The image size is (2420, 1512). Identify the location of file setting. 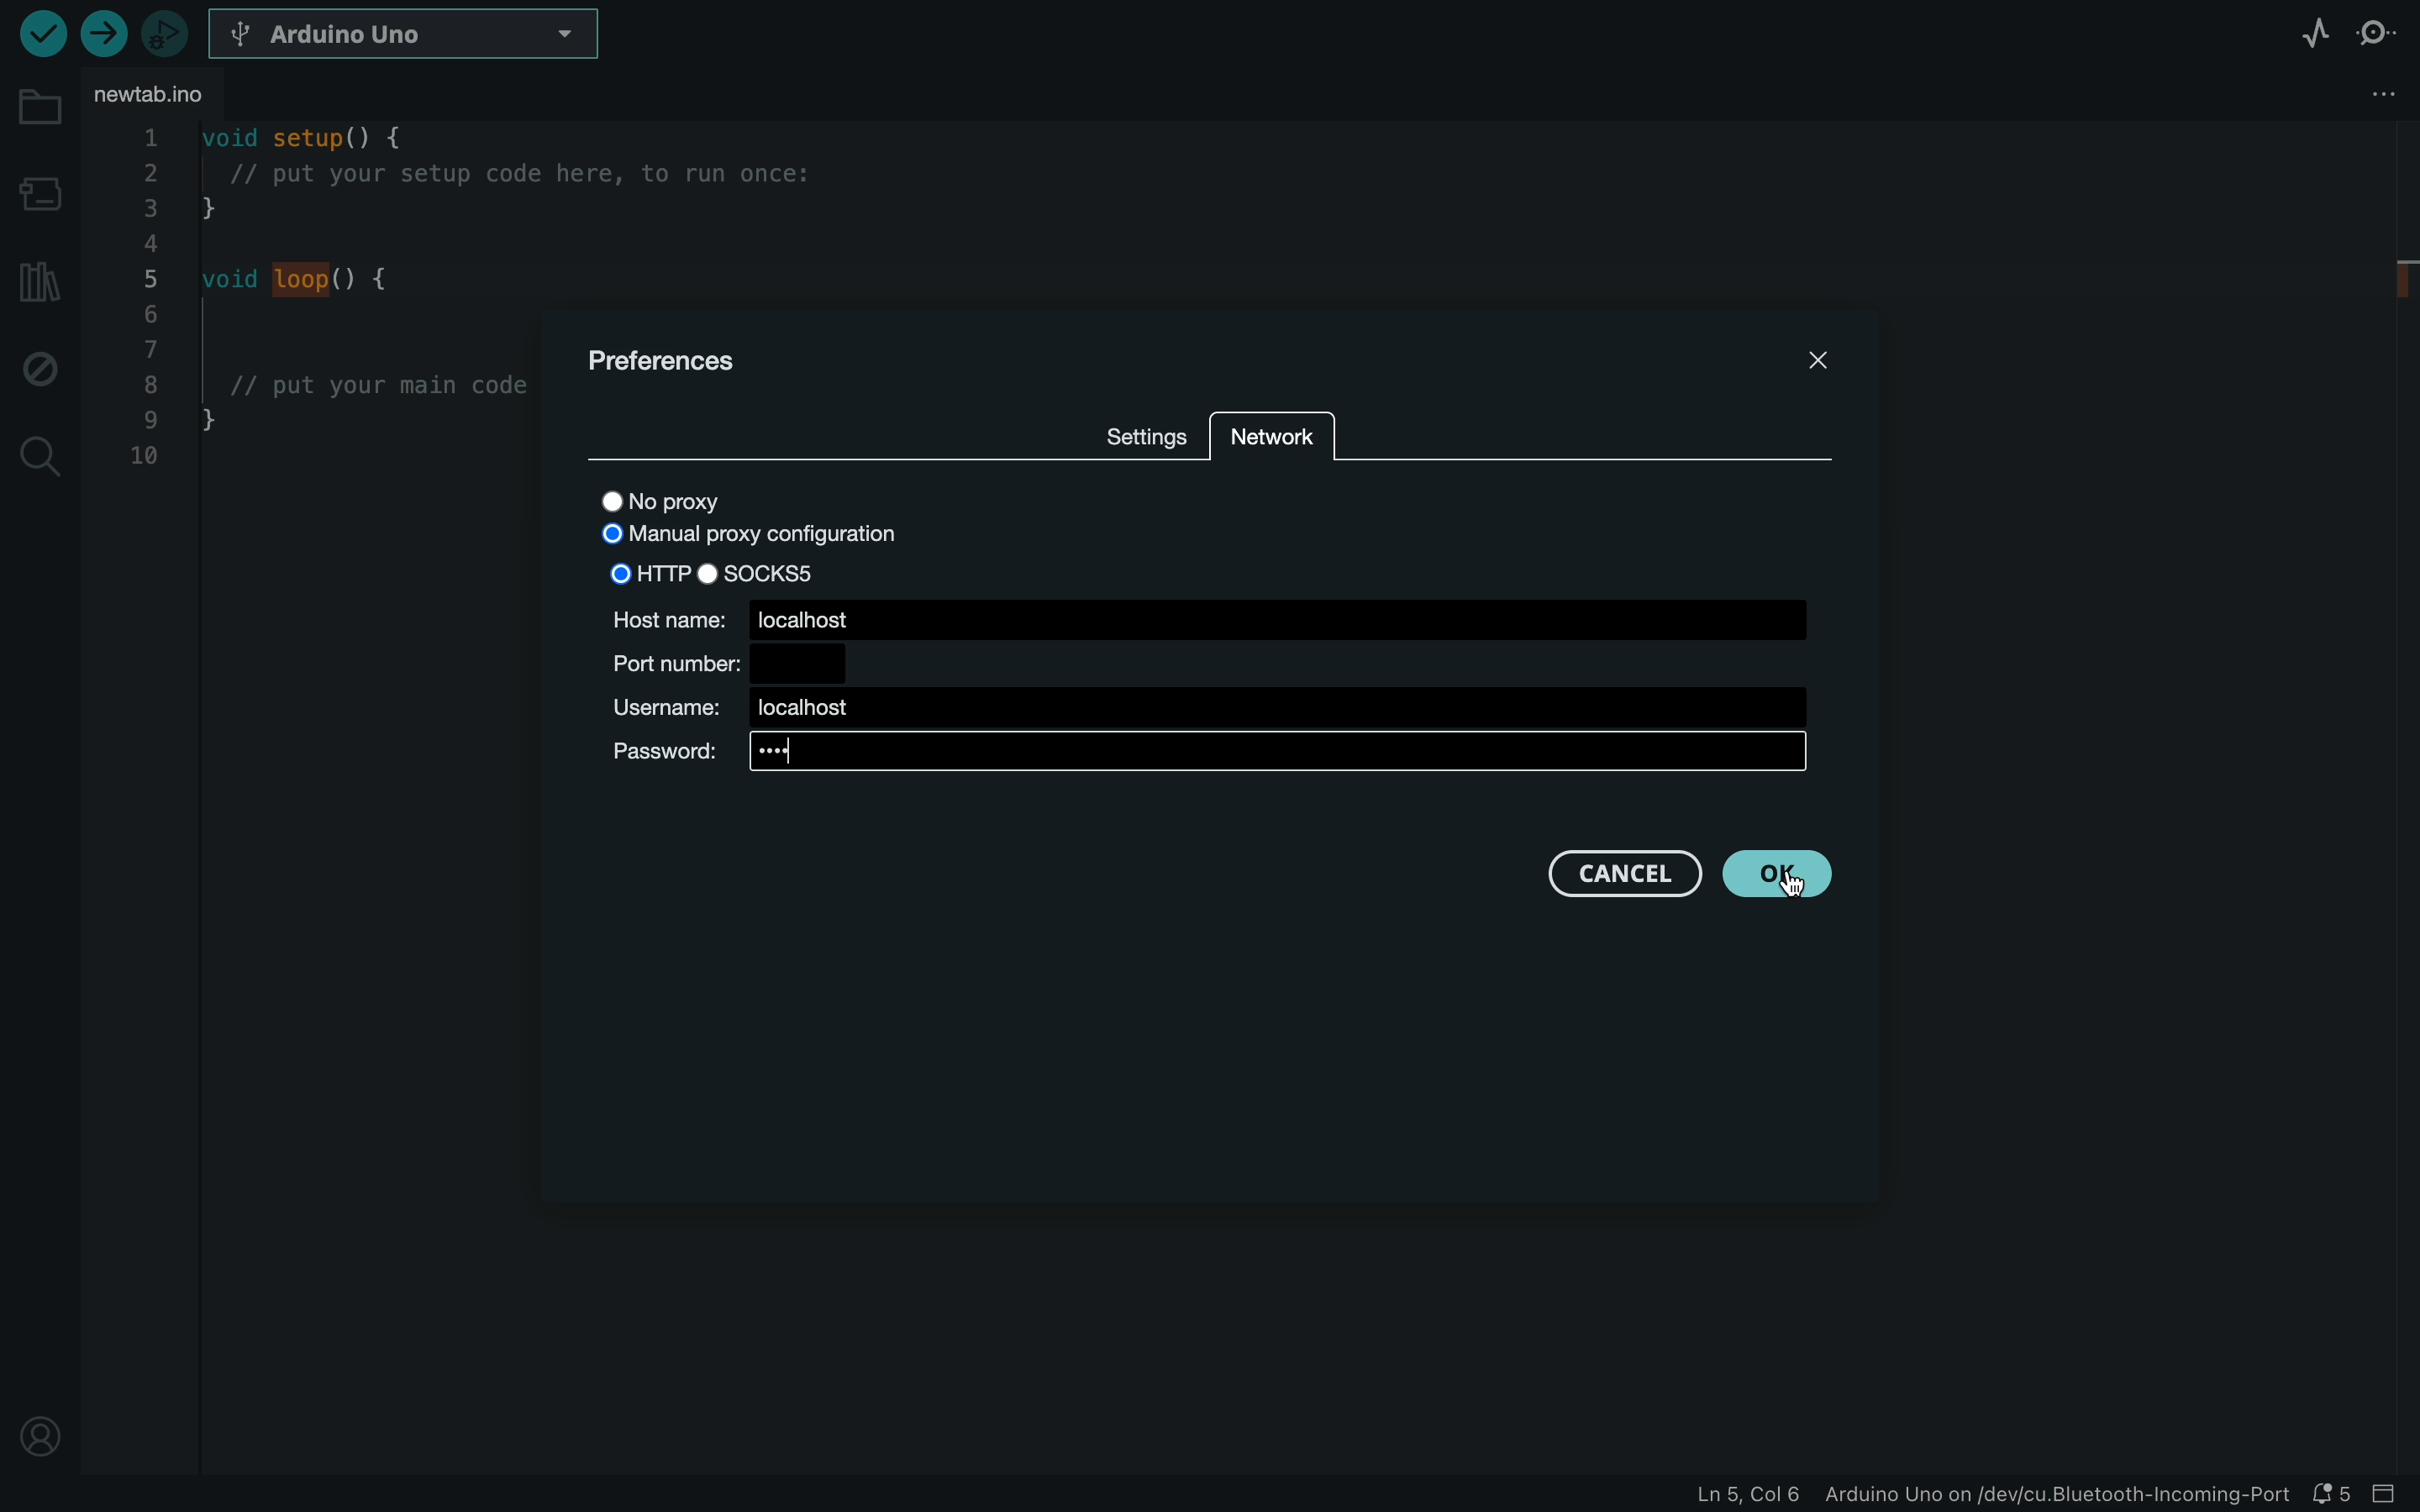
(2343, 96).